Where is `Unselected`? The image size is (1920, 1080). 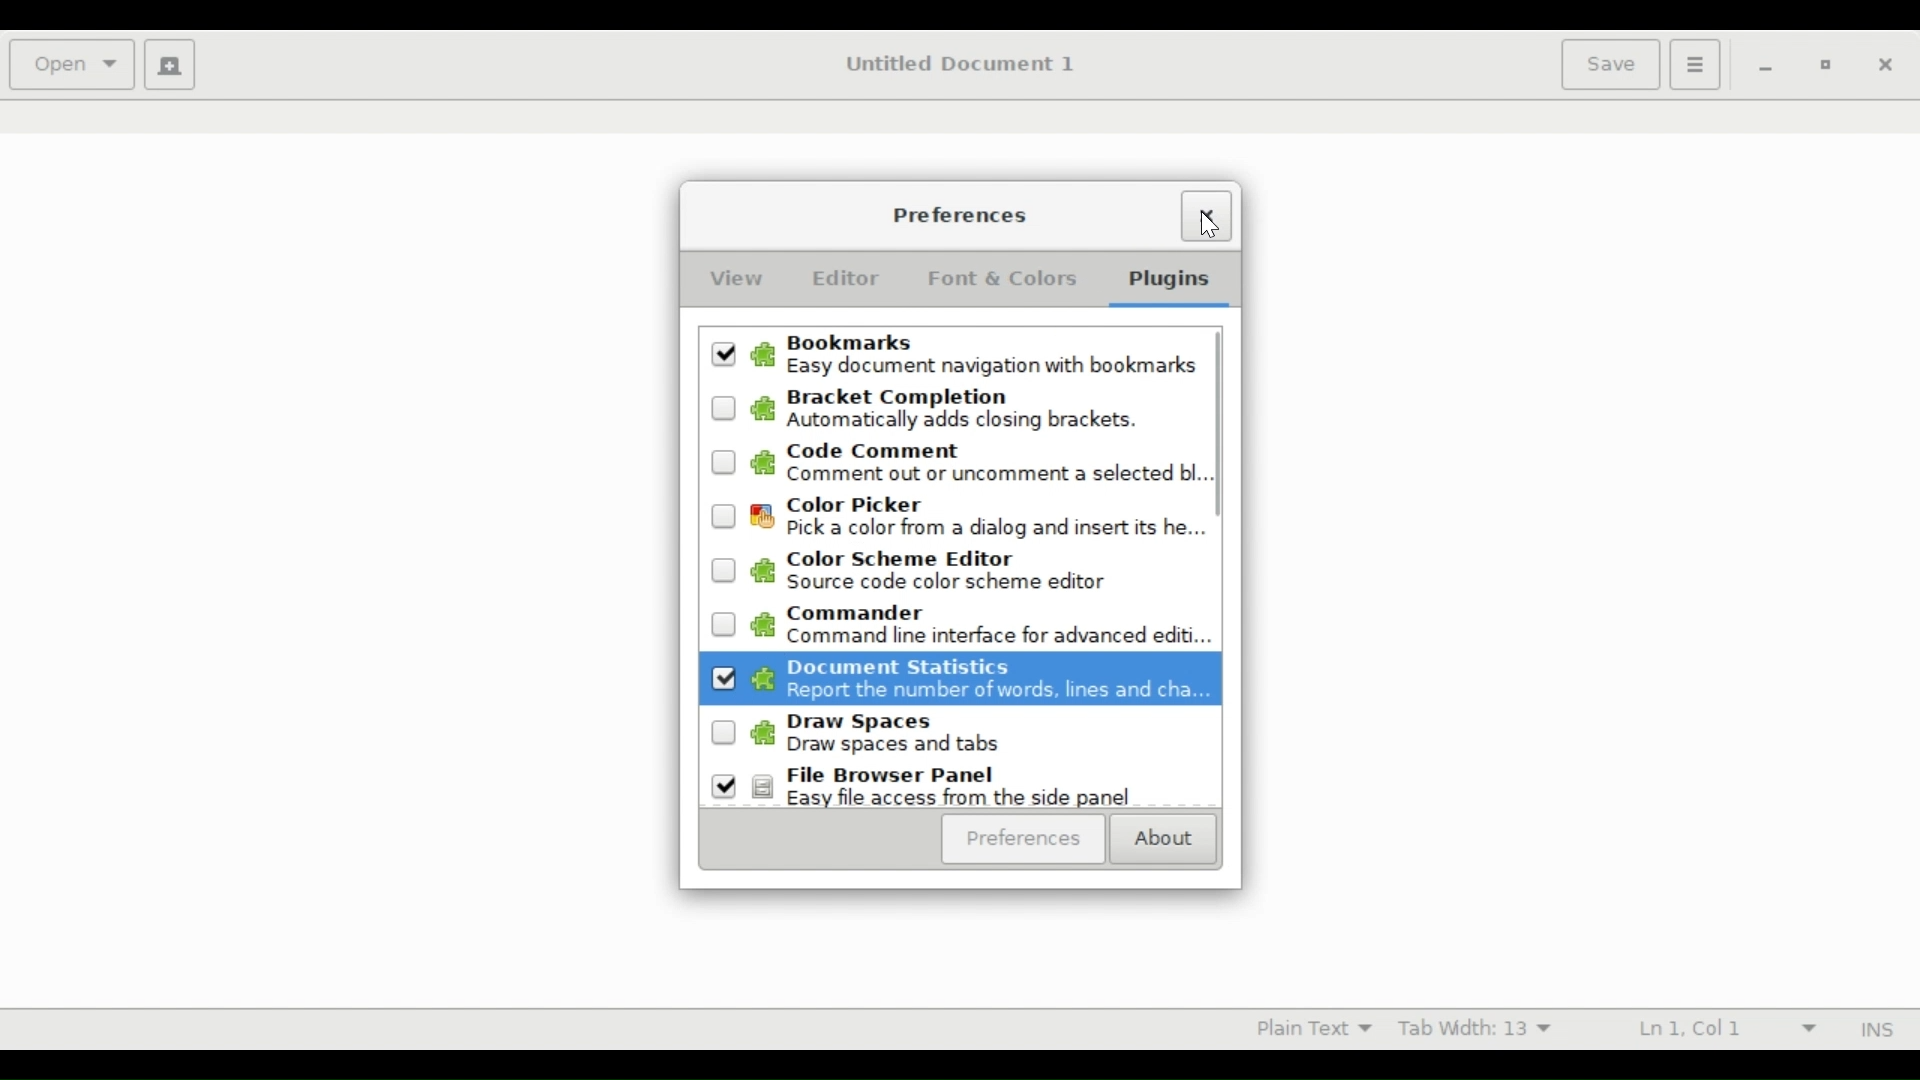
Unselected is located at coordinates (724, 407).